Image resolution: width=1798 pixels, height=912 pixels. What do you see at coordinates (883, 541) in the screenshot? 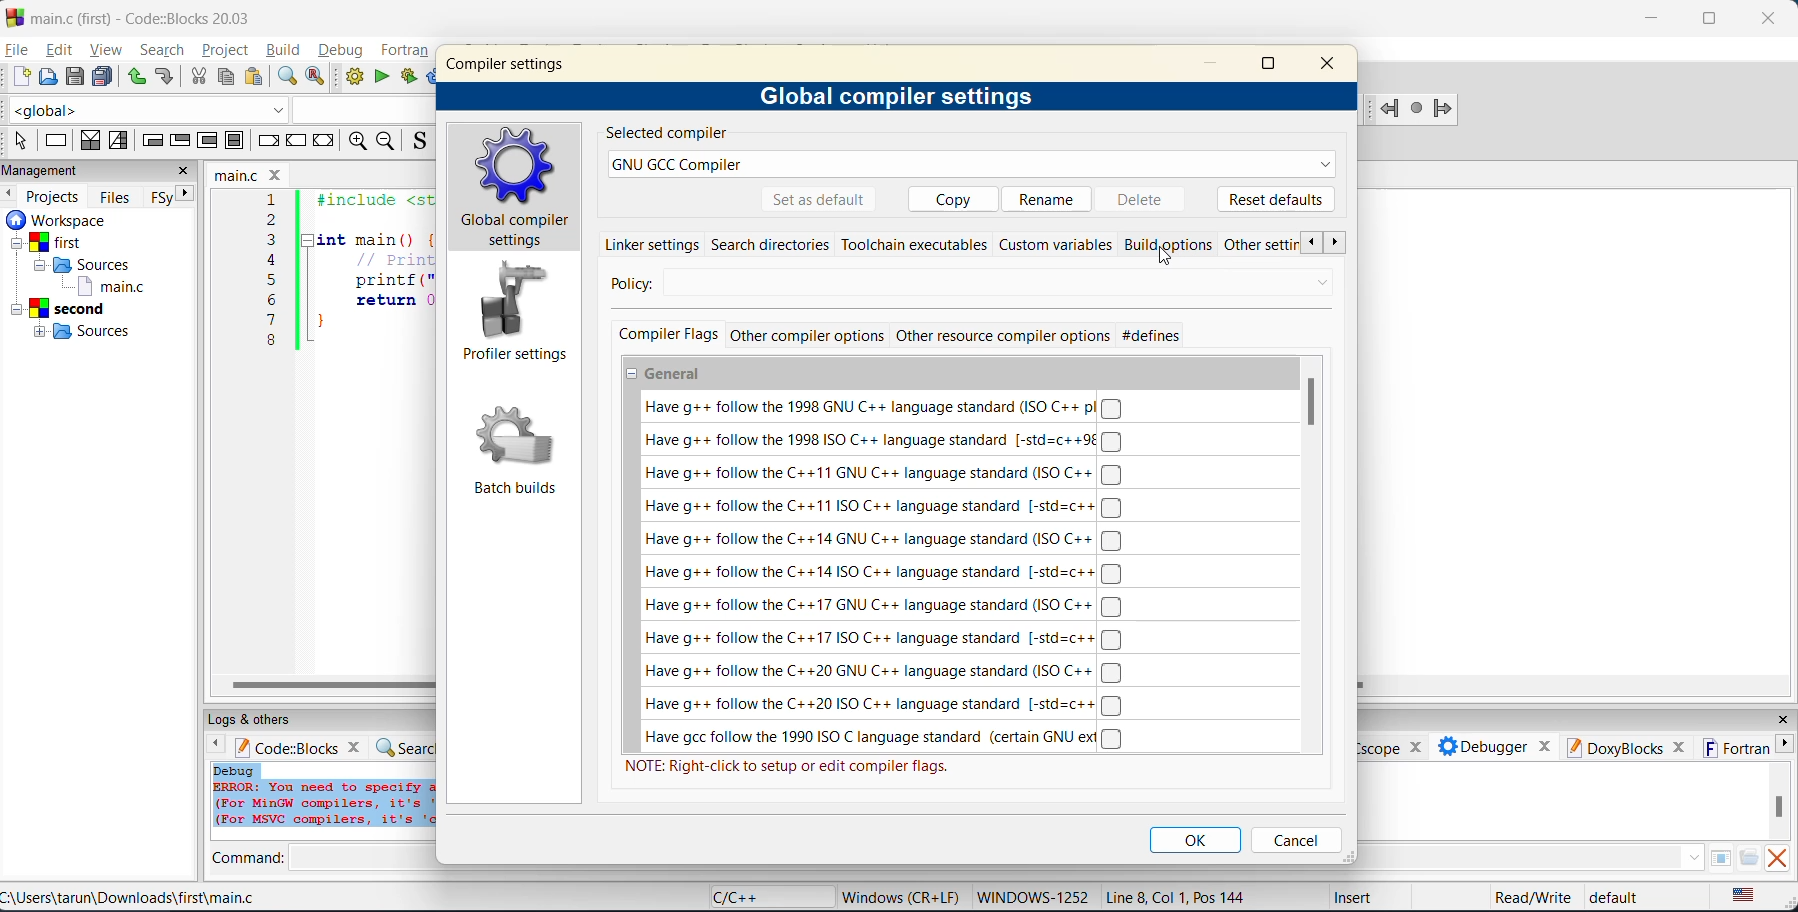
I see `Have g++ follow the C++14 GNU C++ language standard (ISO C++` at bounding box center [883, 541].